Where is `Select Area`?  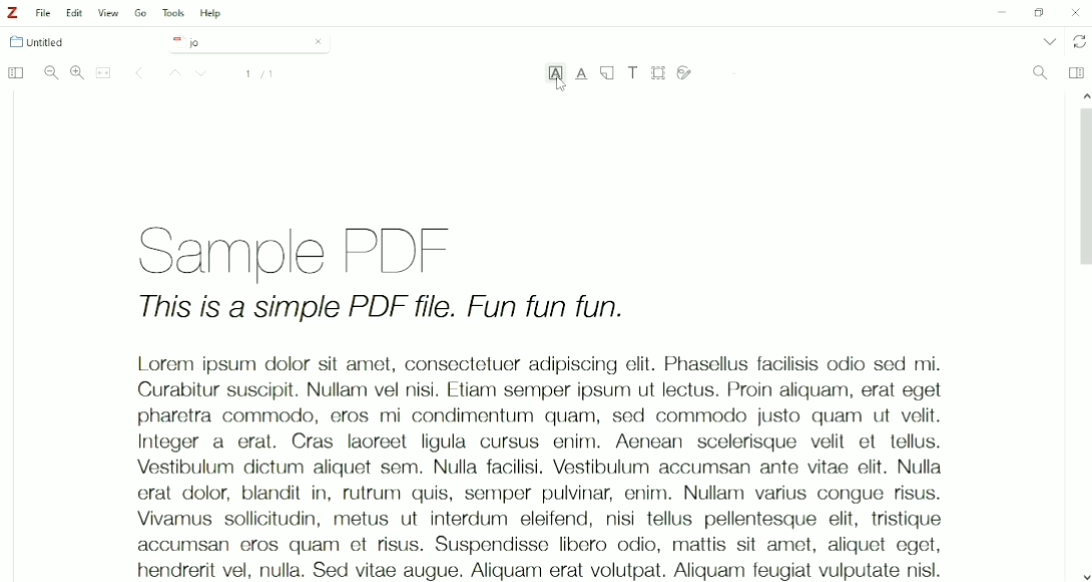
Select Area is located at coordinates (659, 72).